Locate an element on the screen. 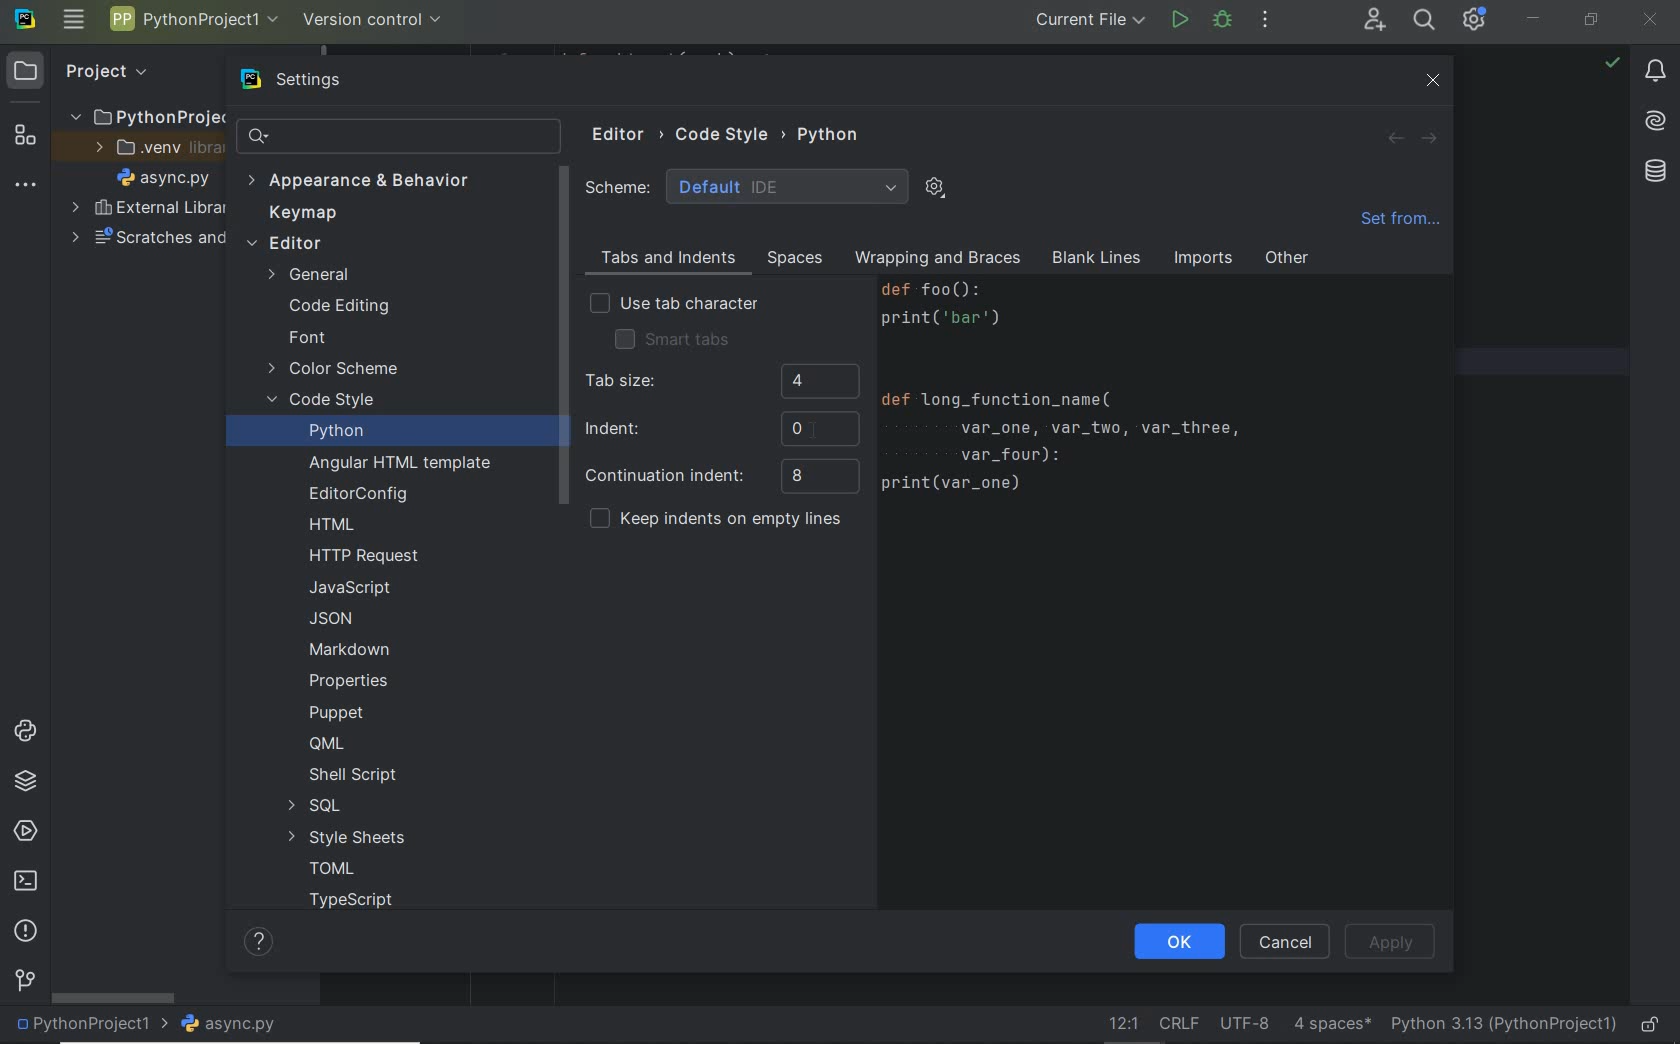 The width and height of the screenshot is (1680, 1044). Version Control is located at coordinates (373, 21).